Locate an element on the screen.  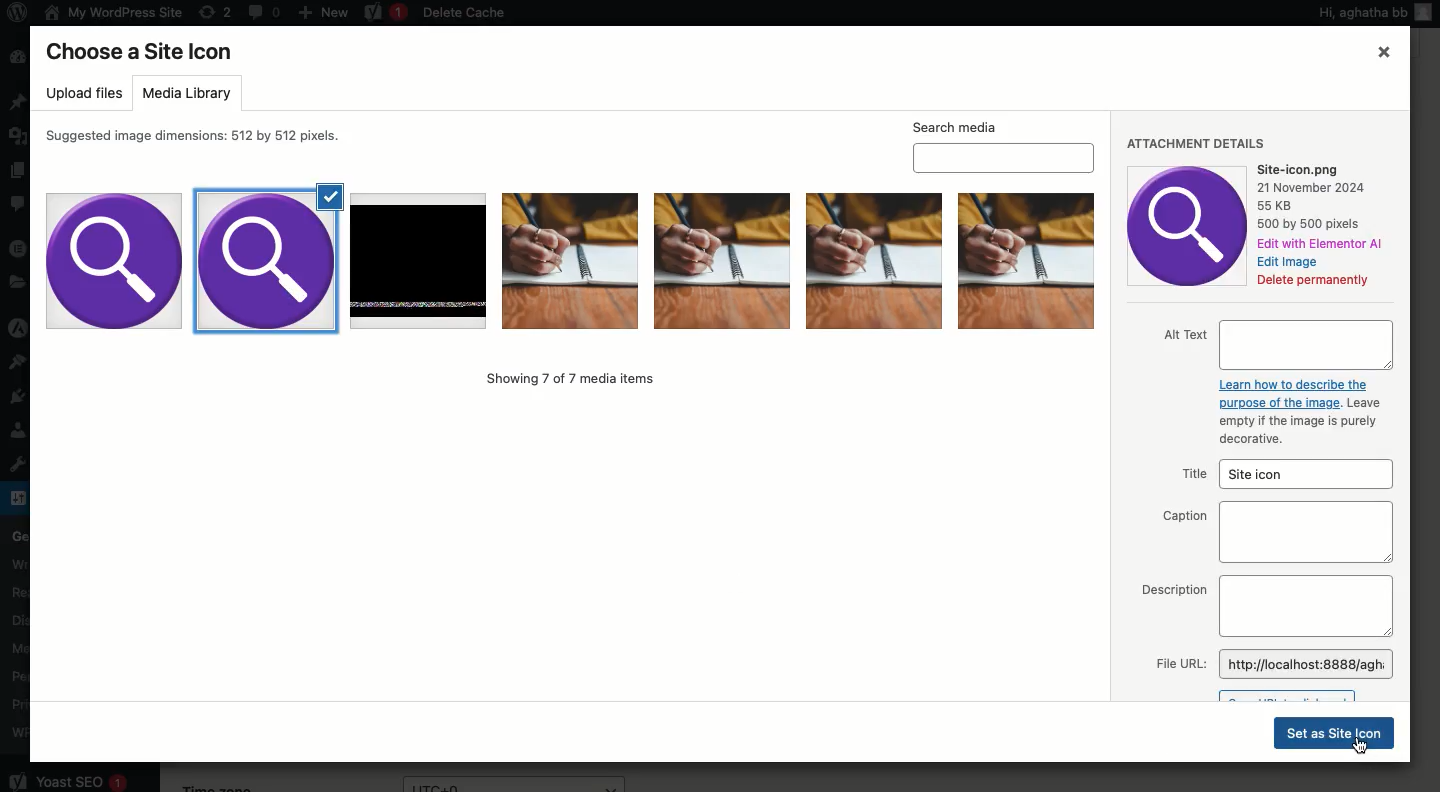
Astra is located at coordinates (19, 330).